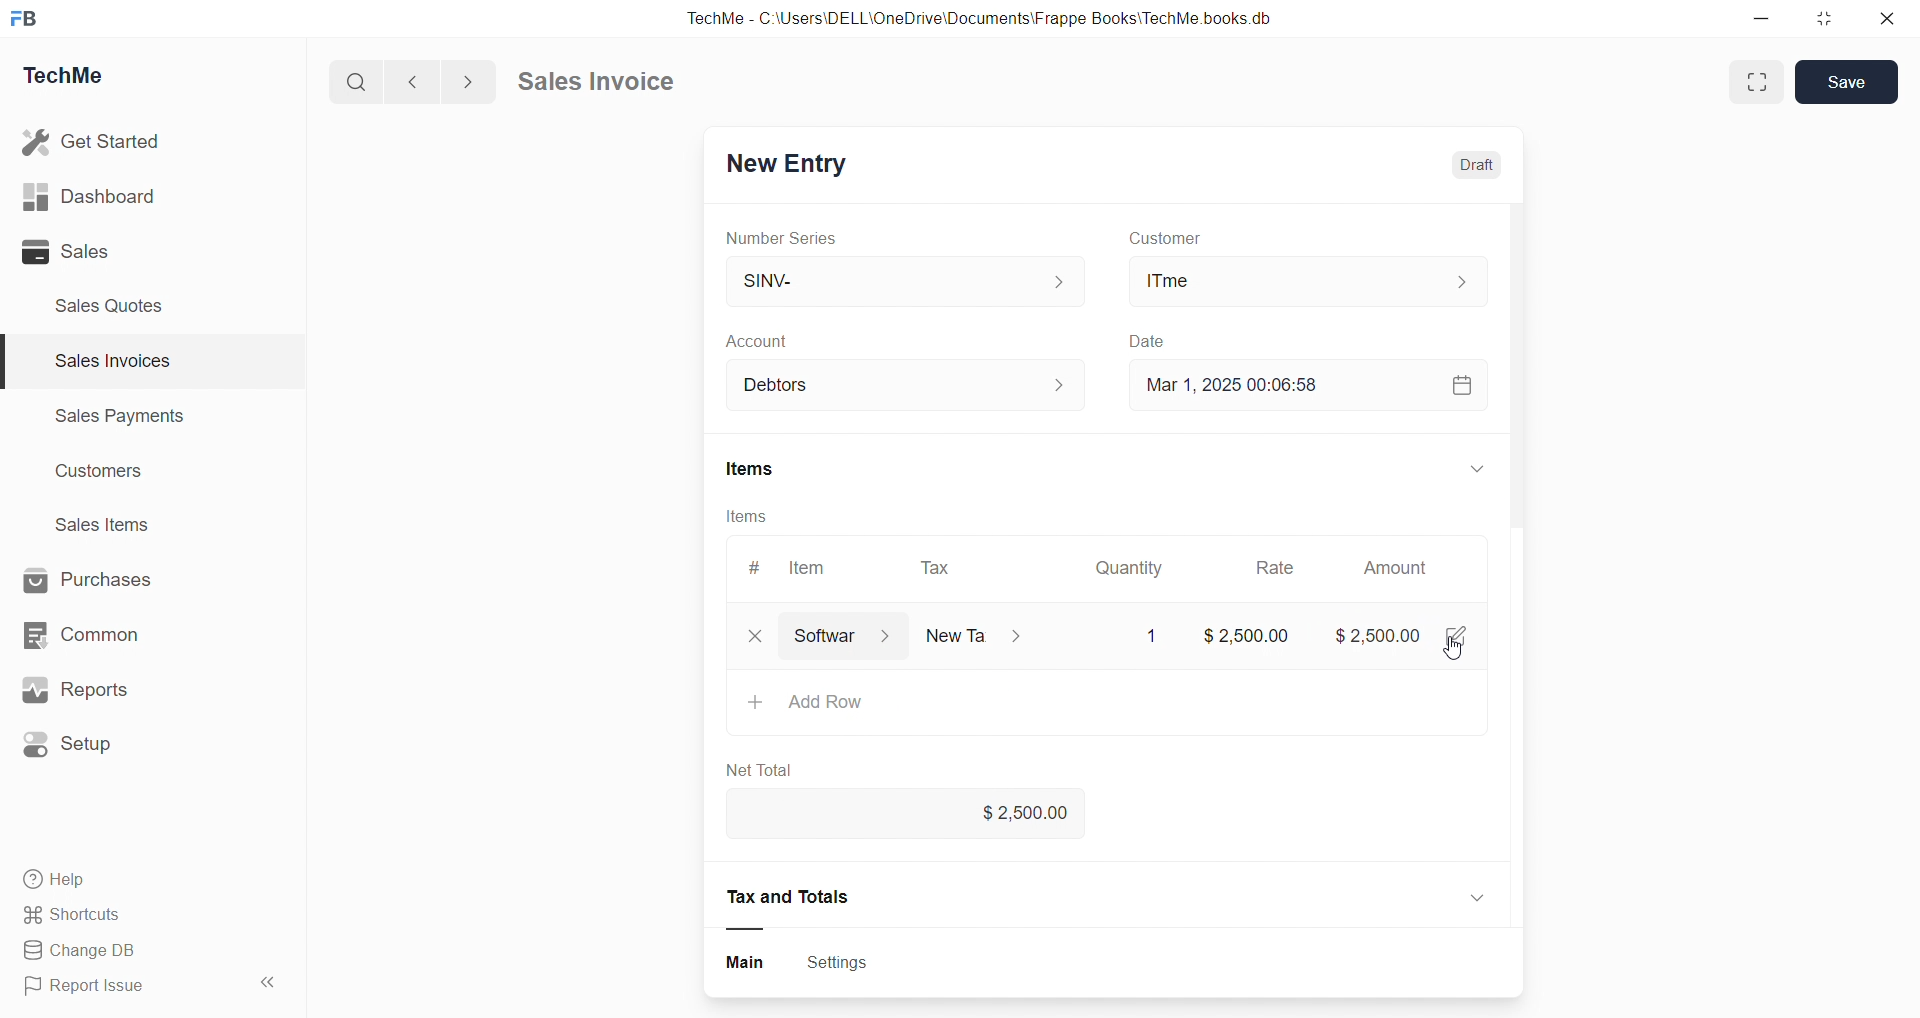 The height and width of the screenshot is (1018, 1920). Describe the element at coordinates (939, 569) in the screenshot. I see `Tax` at that location.